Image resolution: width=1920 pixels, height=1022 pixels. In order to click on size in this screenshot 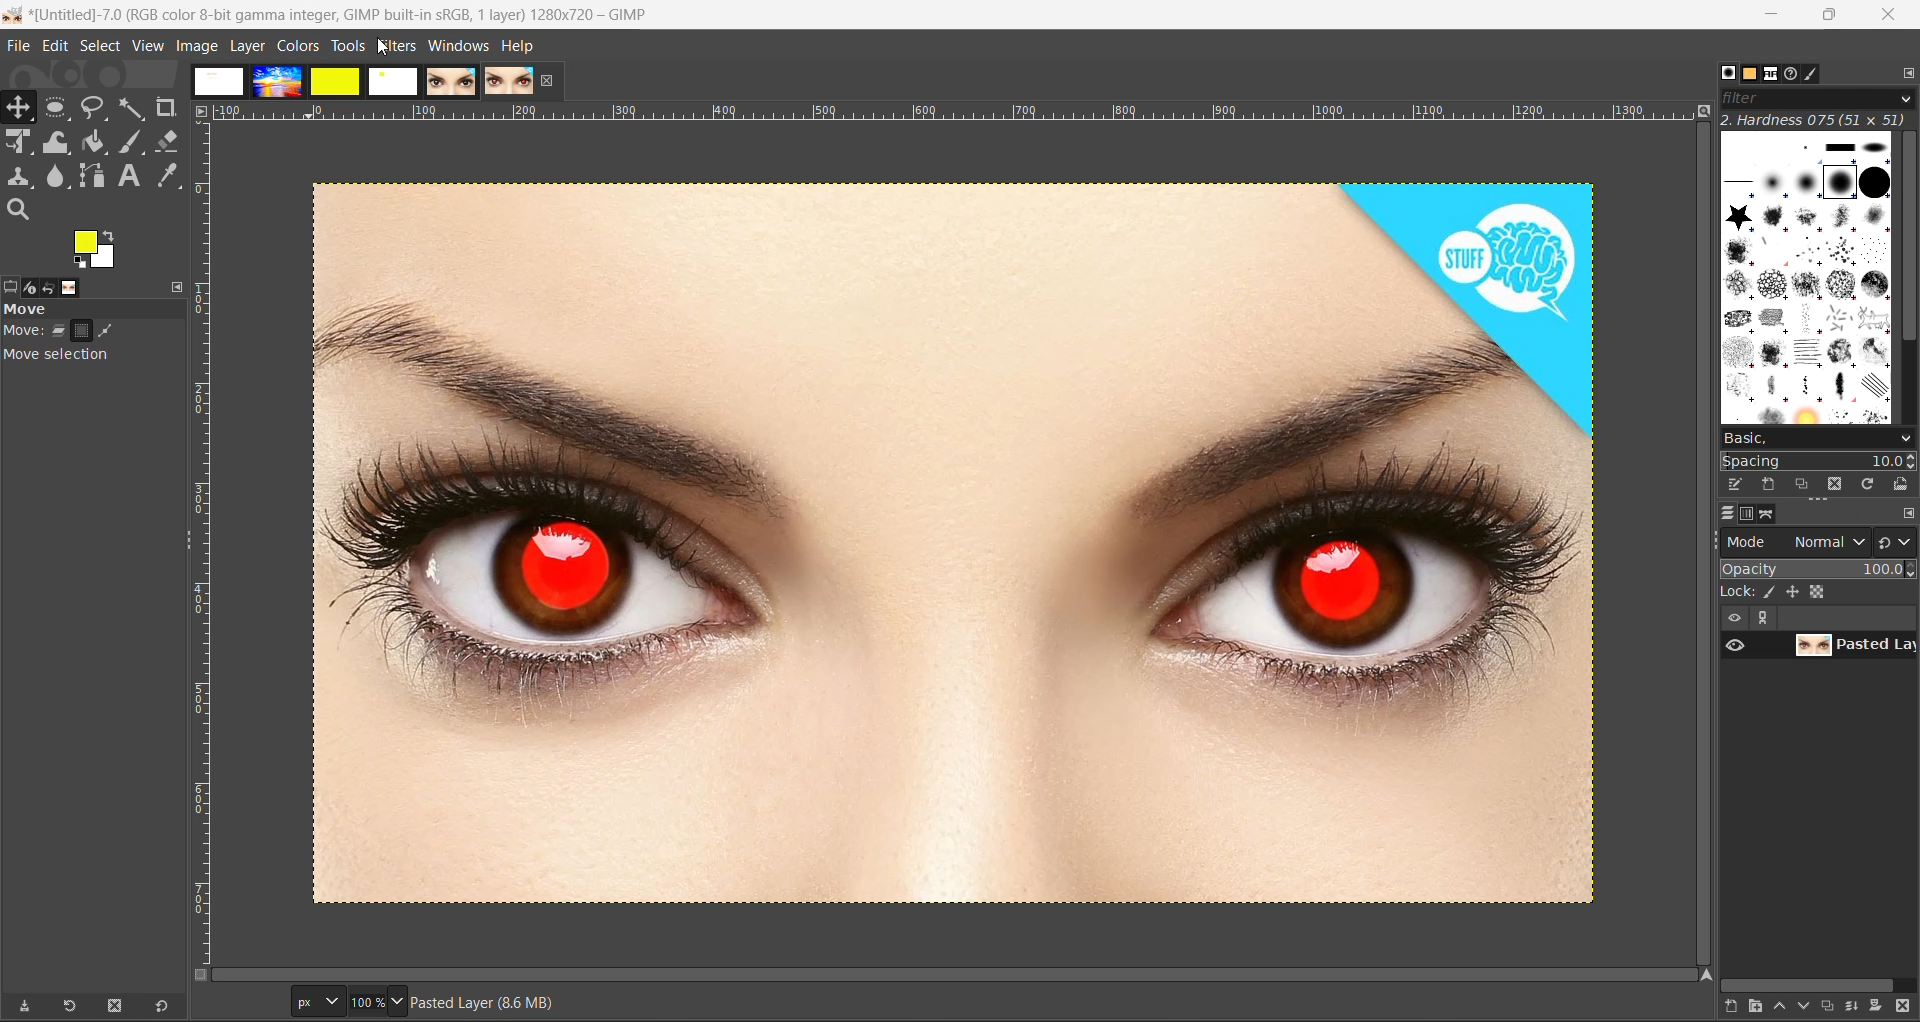, I will do `click(347, 1001)`.